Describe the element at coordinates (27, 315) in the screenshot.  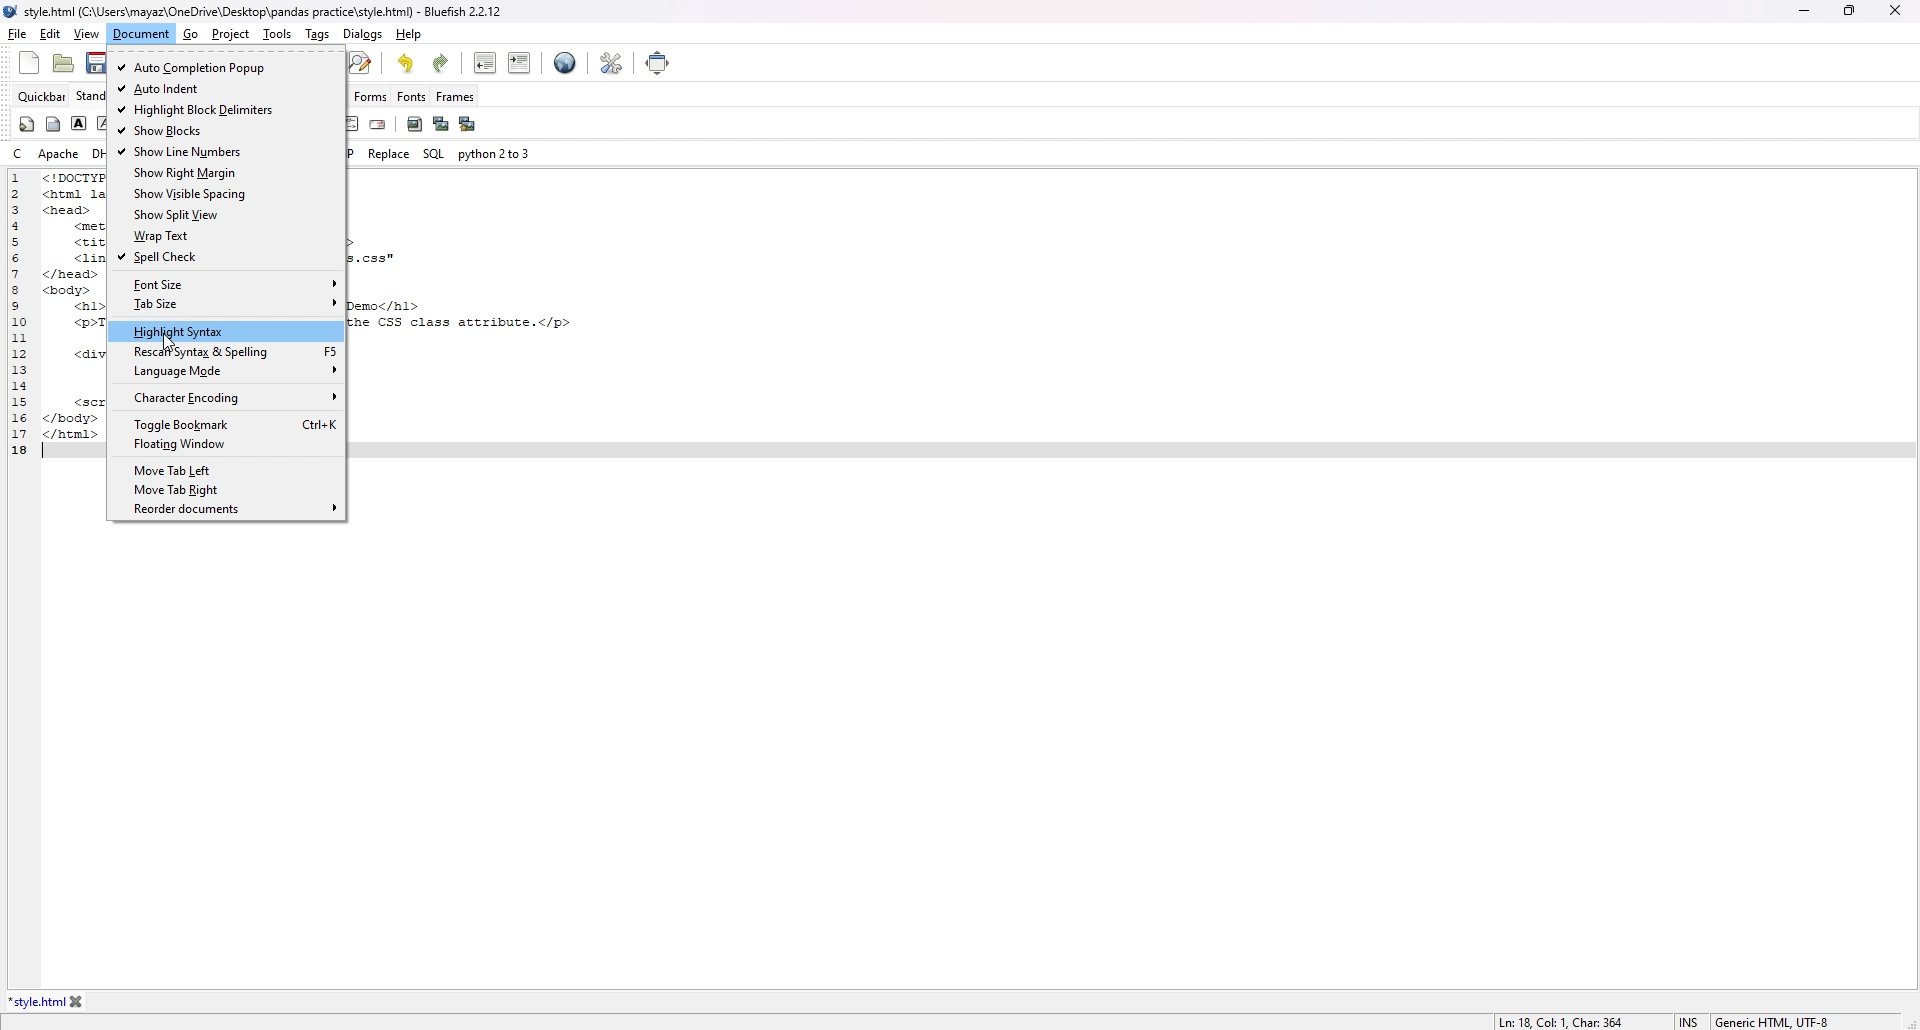
I see `line number` at that location.